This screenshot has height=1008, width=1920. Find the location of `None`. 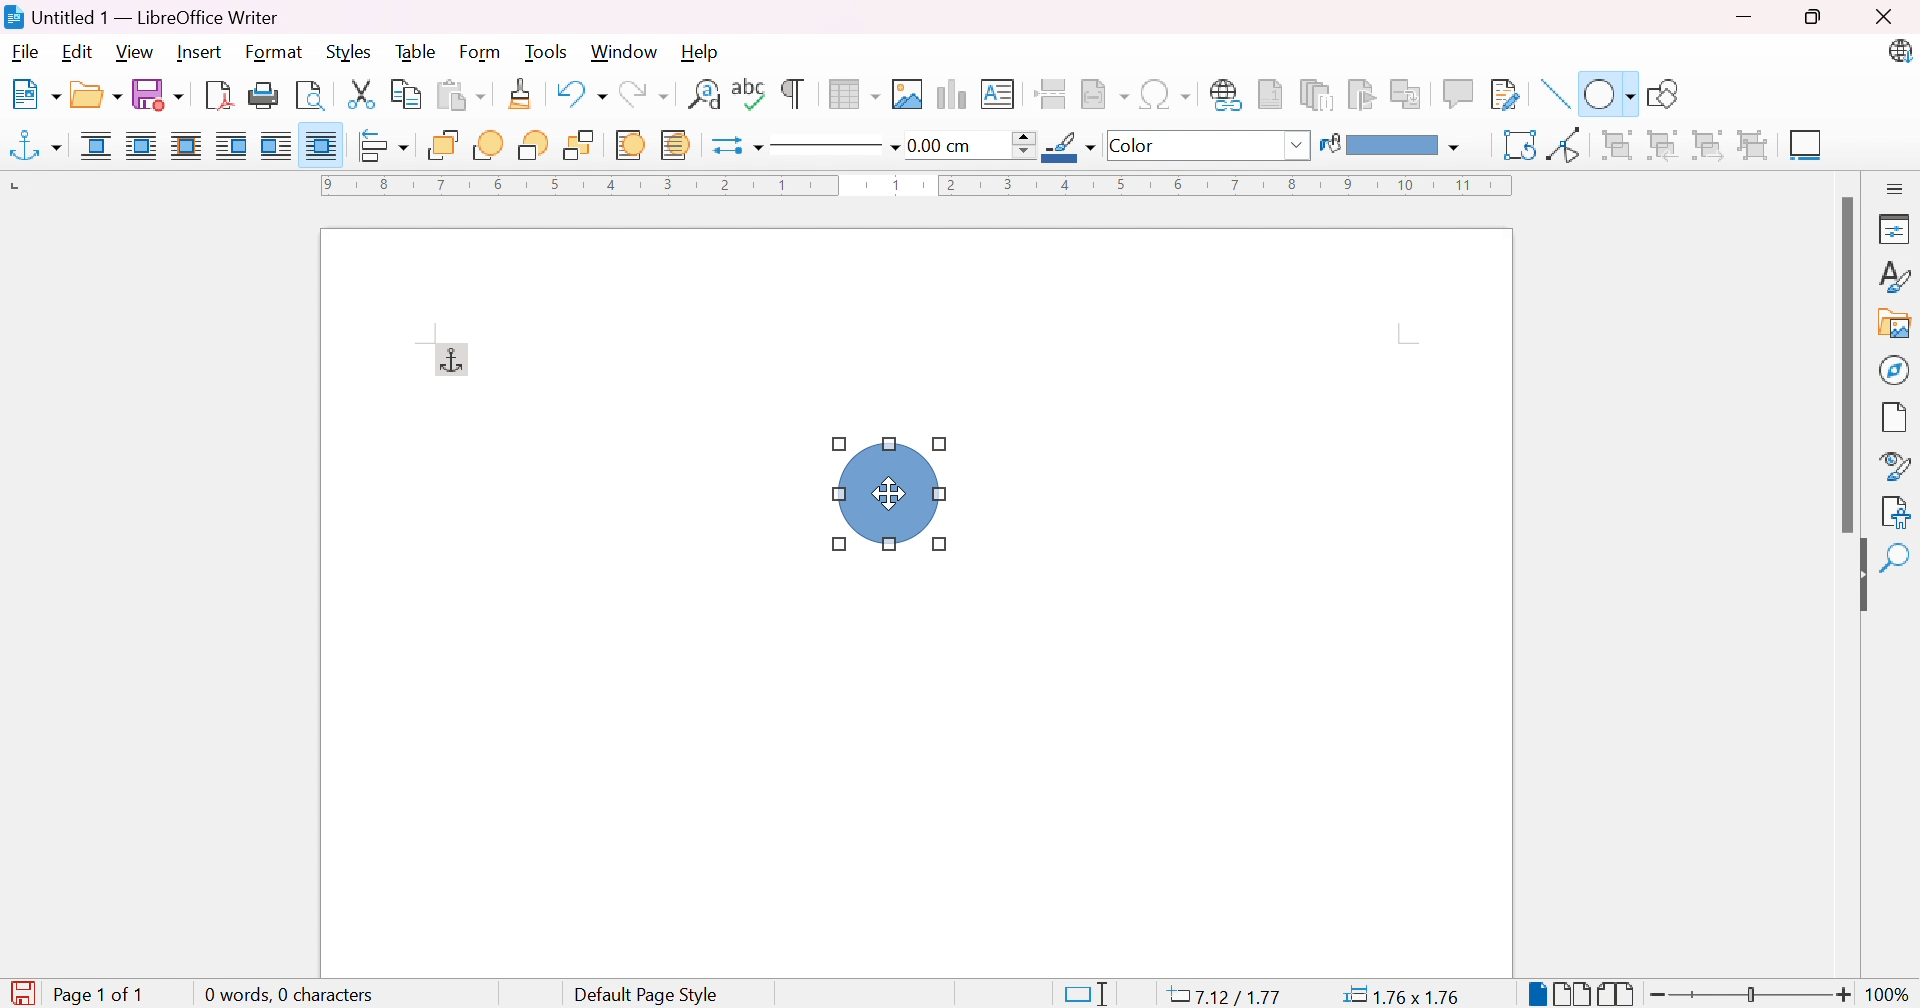

None is located at coordinates (95, 146).